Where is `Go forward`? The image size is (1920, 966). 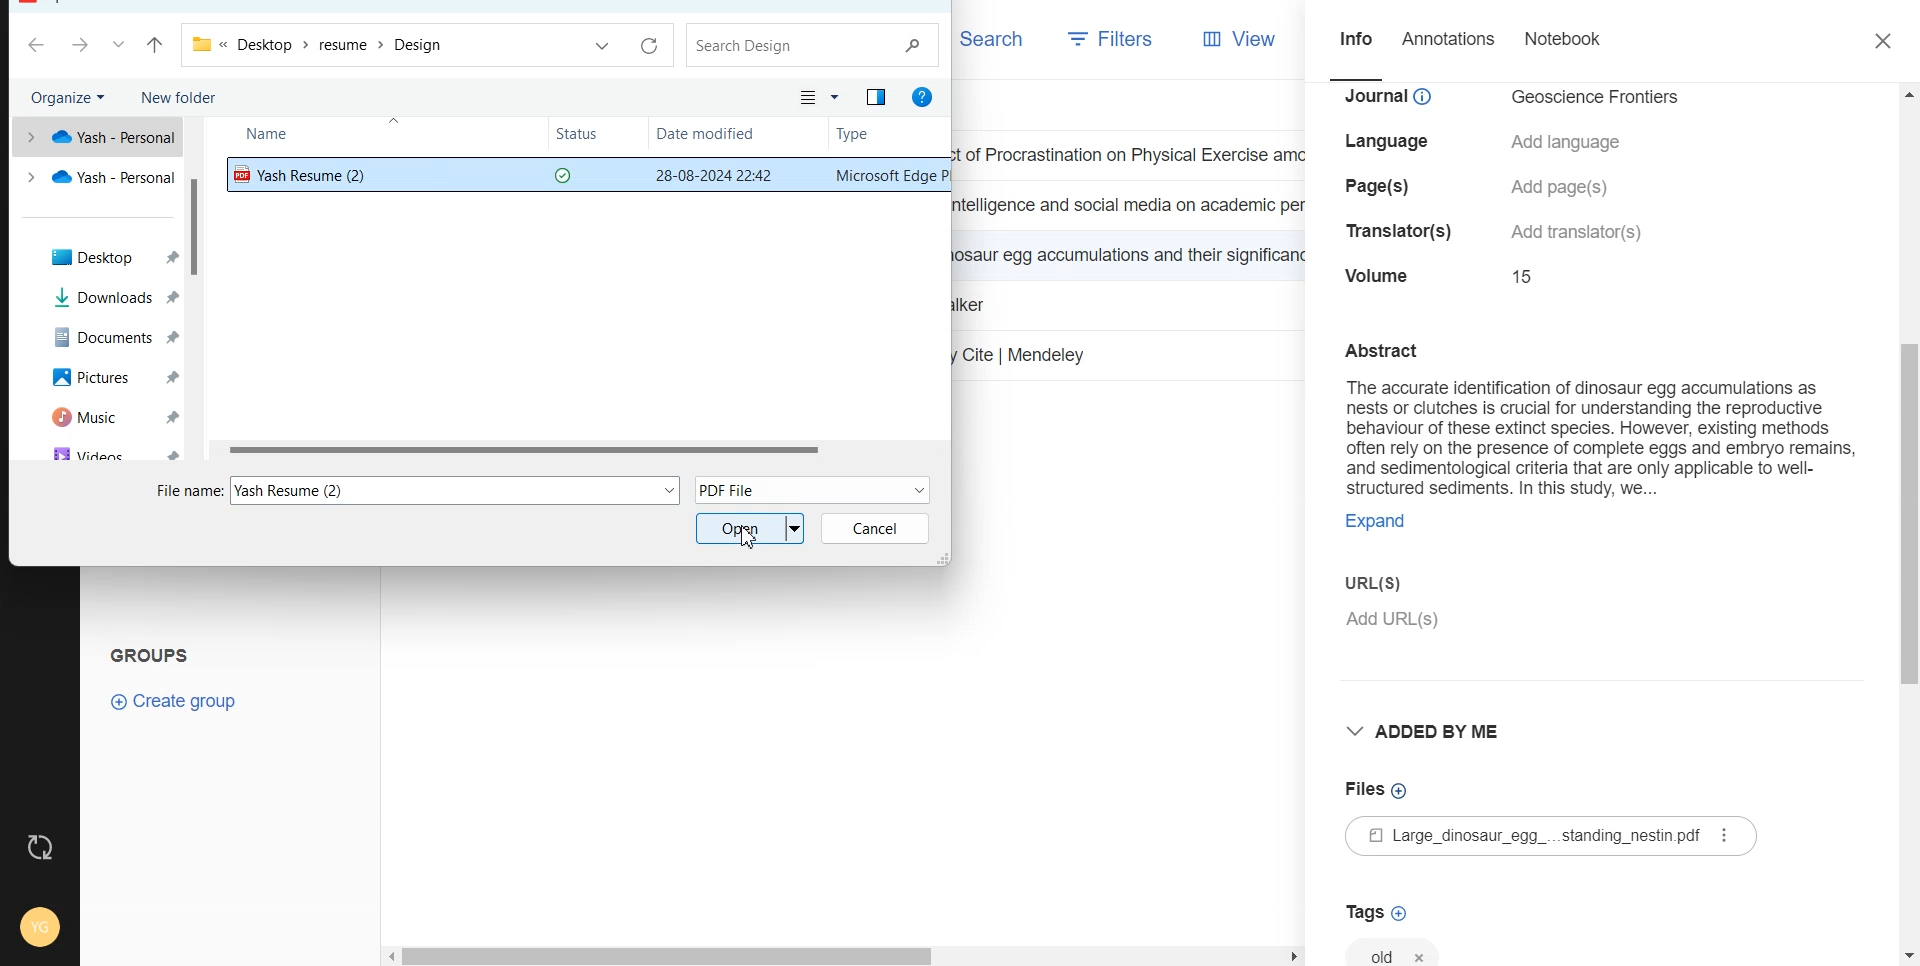
Go forward is located at coordinates (81, 47).